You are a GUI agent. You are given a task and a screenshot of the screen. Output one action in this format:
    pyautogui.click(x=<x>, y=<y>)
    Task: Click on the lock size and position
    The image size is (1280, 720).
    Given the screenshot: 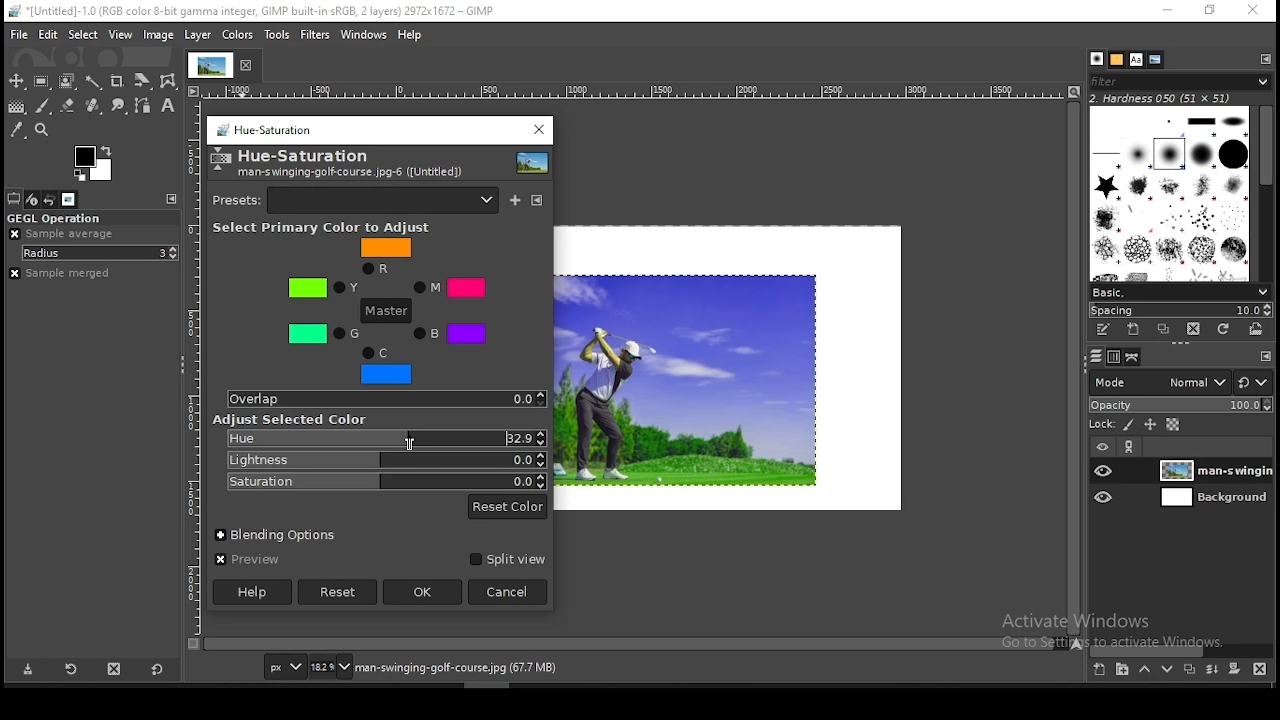 What is the action you would take?
    pyautogui.click(x=1151, y=425)
    